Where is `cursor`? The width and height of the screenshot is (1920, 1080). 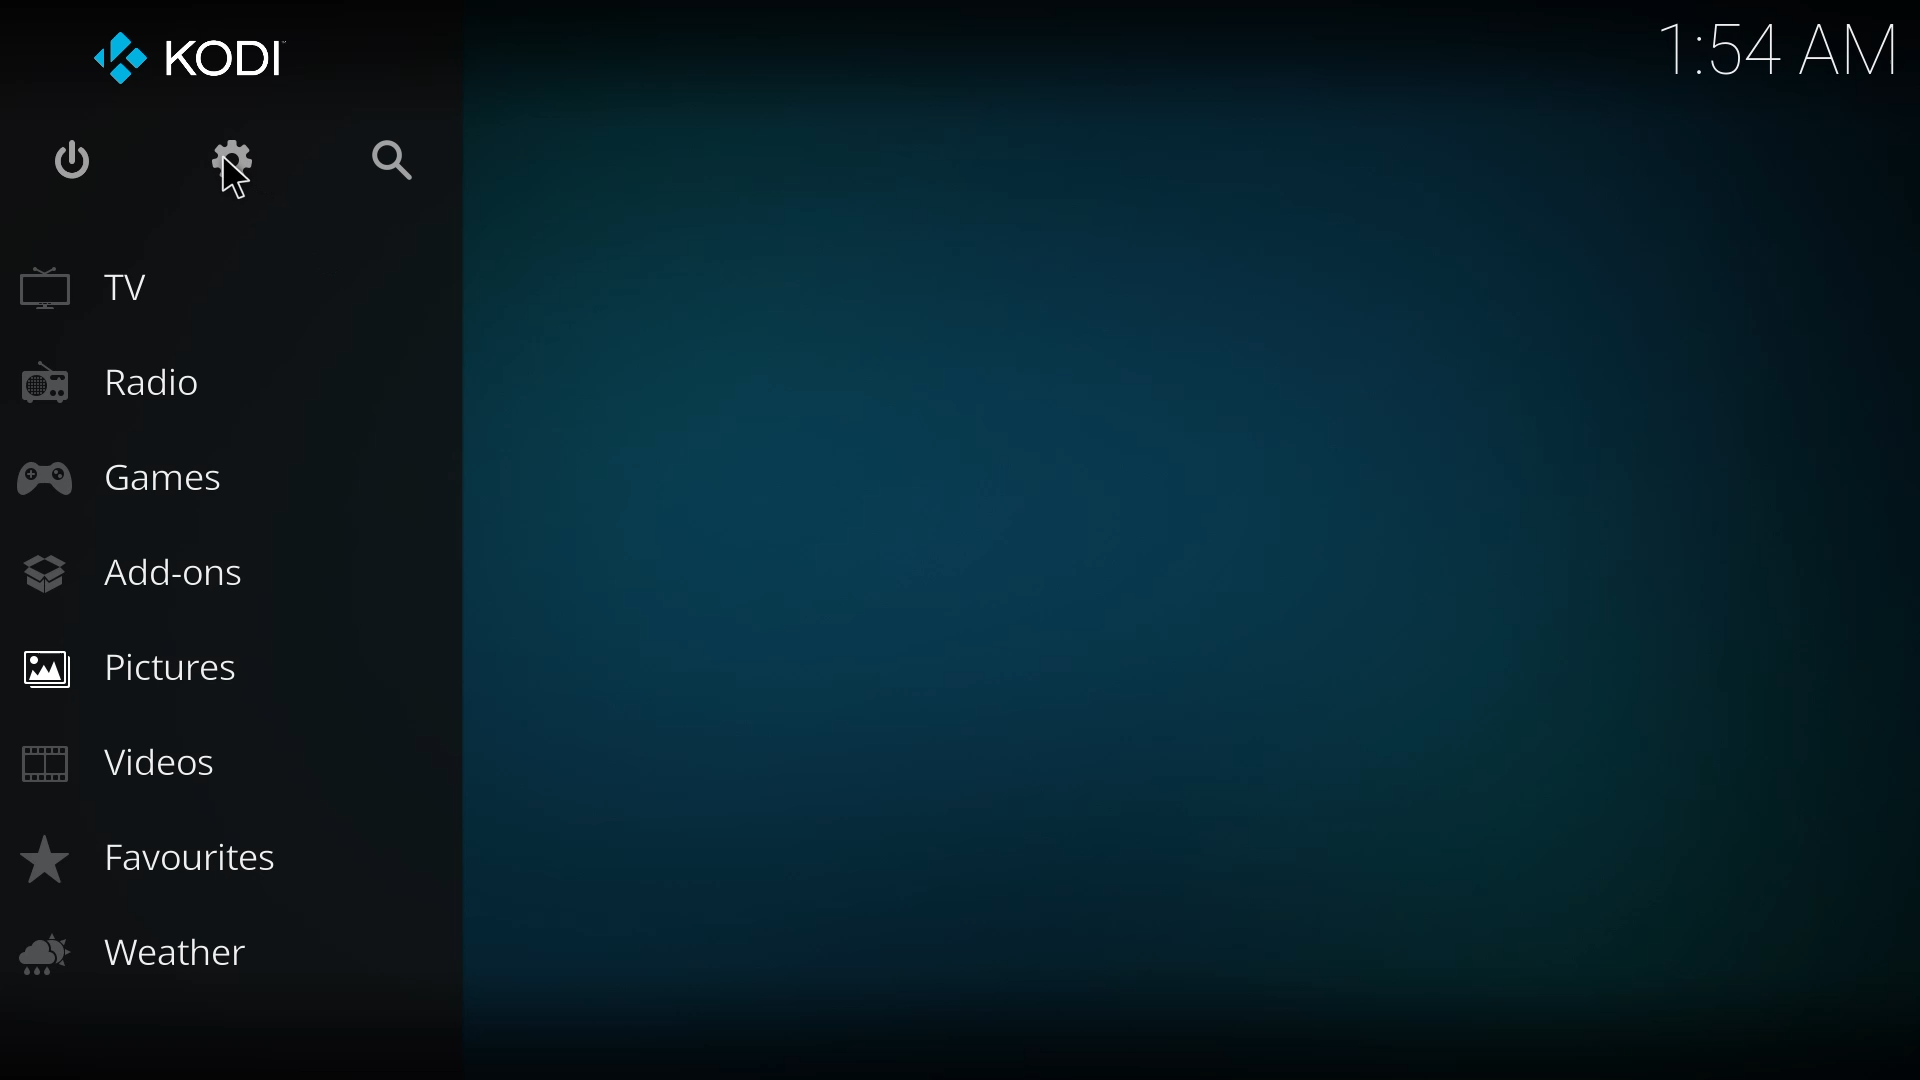 cursor is located at coordinates (234, 184).